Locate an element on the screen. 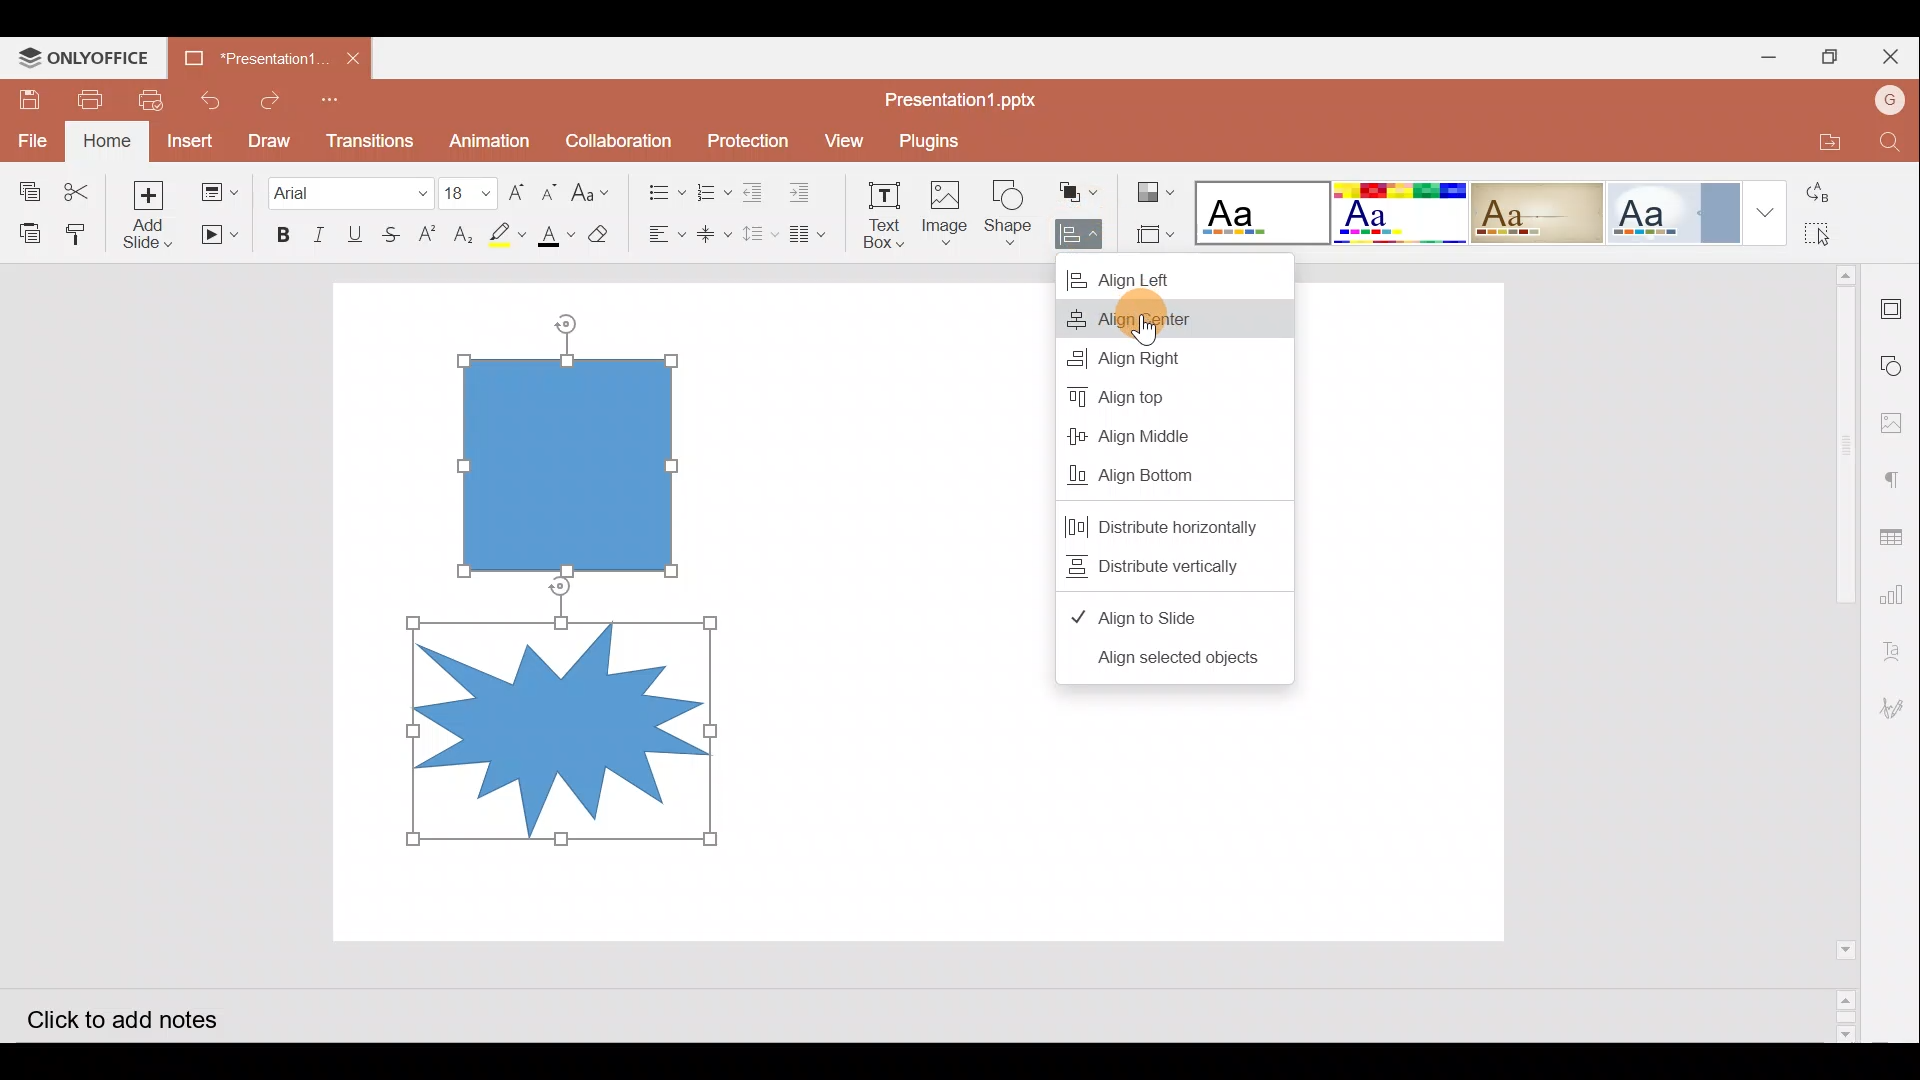 This screenshot has height=1080, width=1920. Change slide layout is located at coordinates (219, 190).